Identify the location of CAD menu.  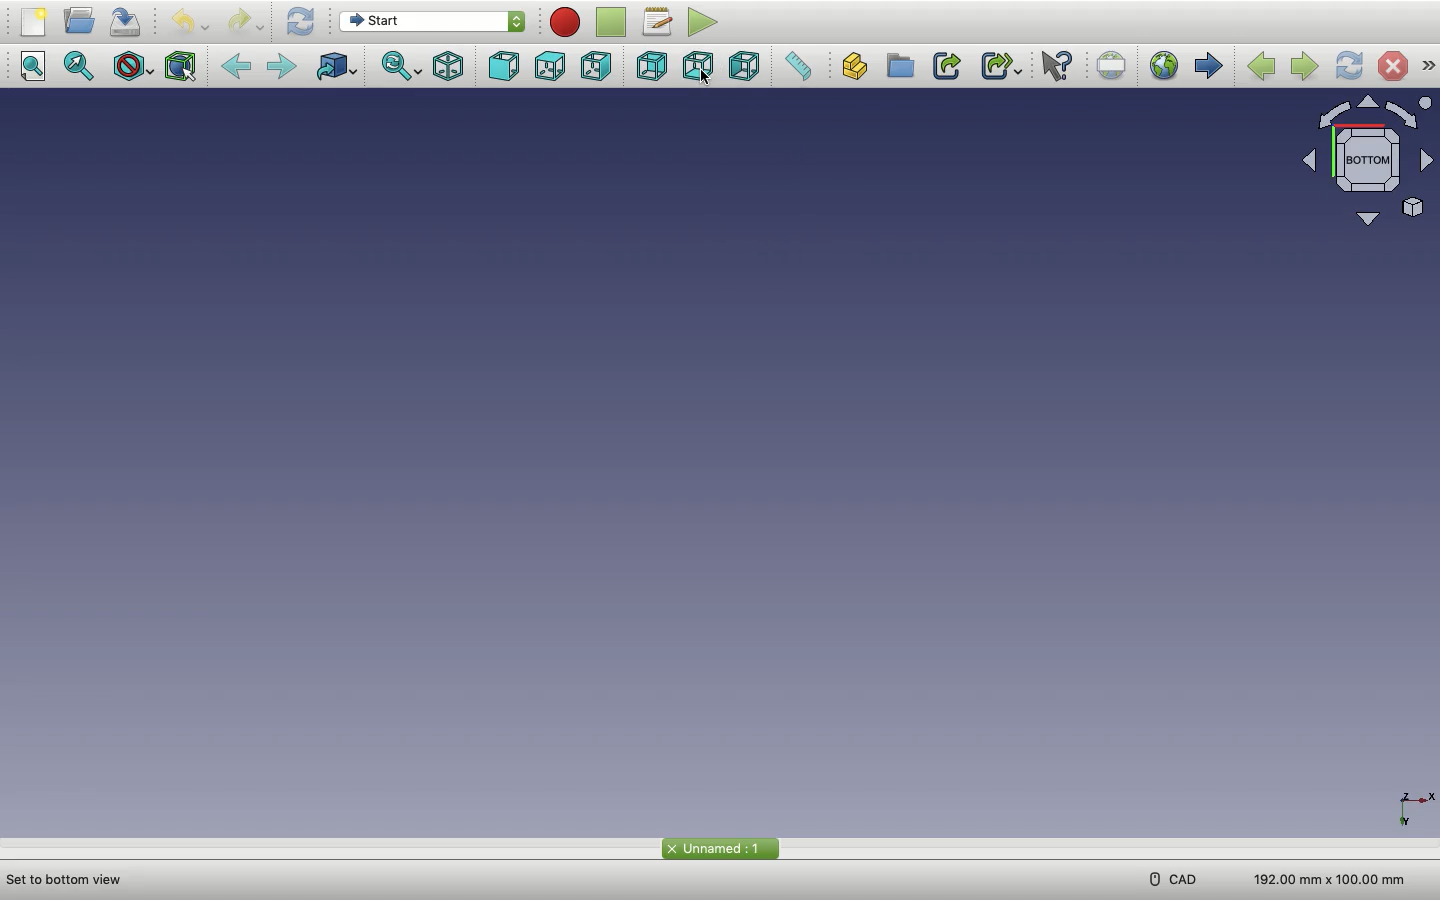
(1172, 879).